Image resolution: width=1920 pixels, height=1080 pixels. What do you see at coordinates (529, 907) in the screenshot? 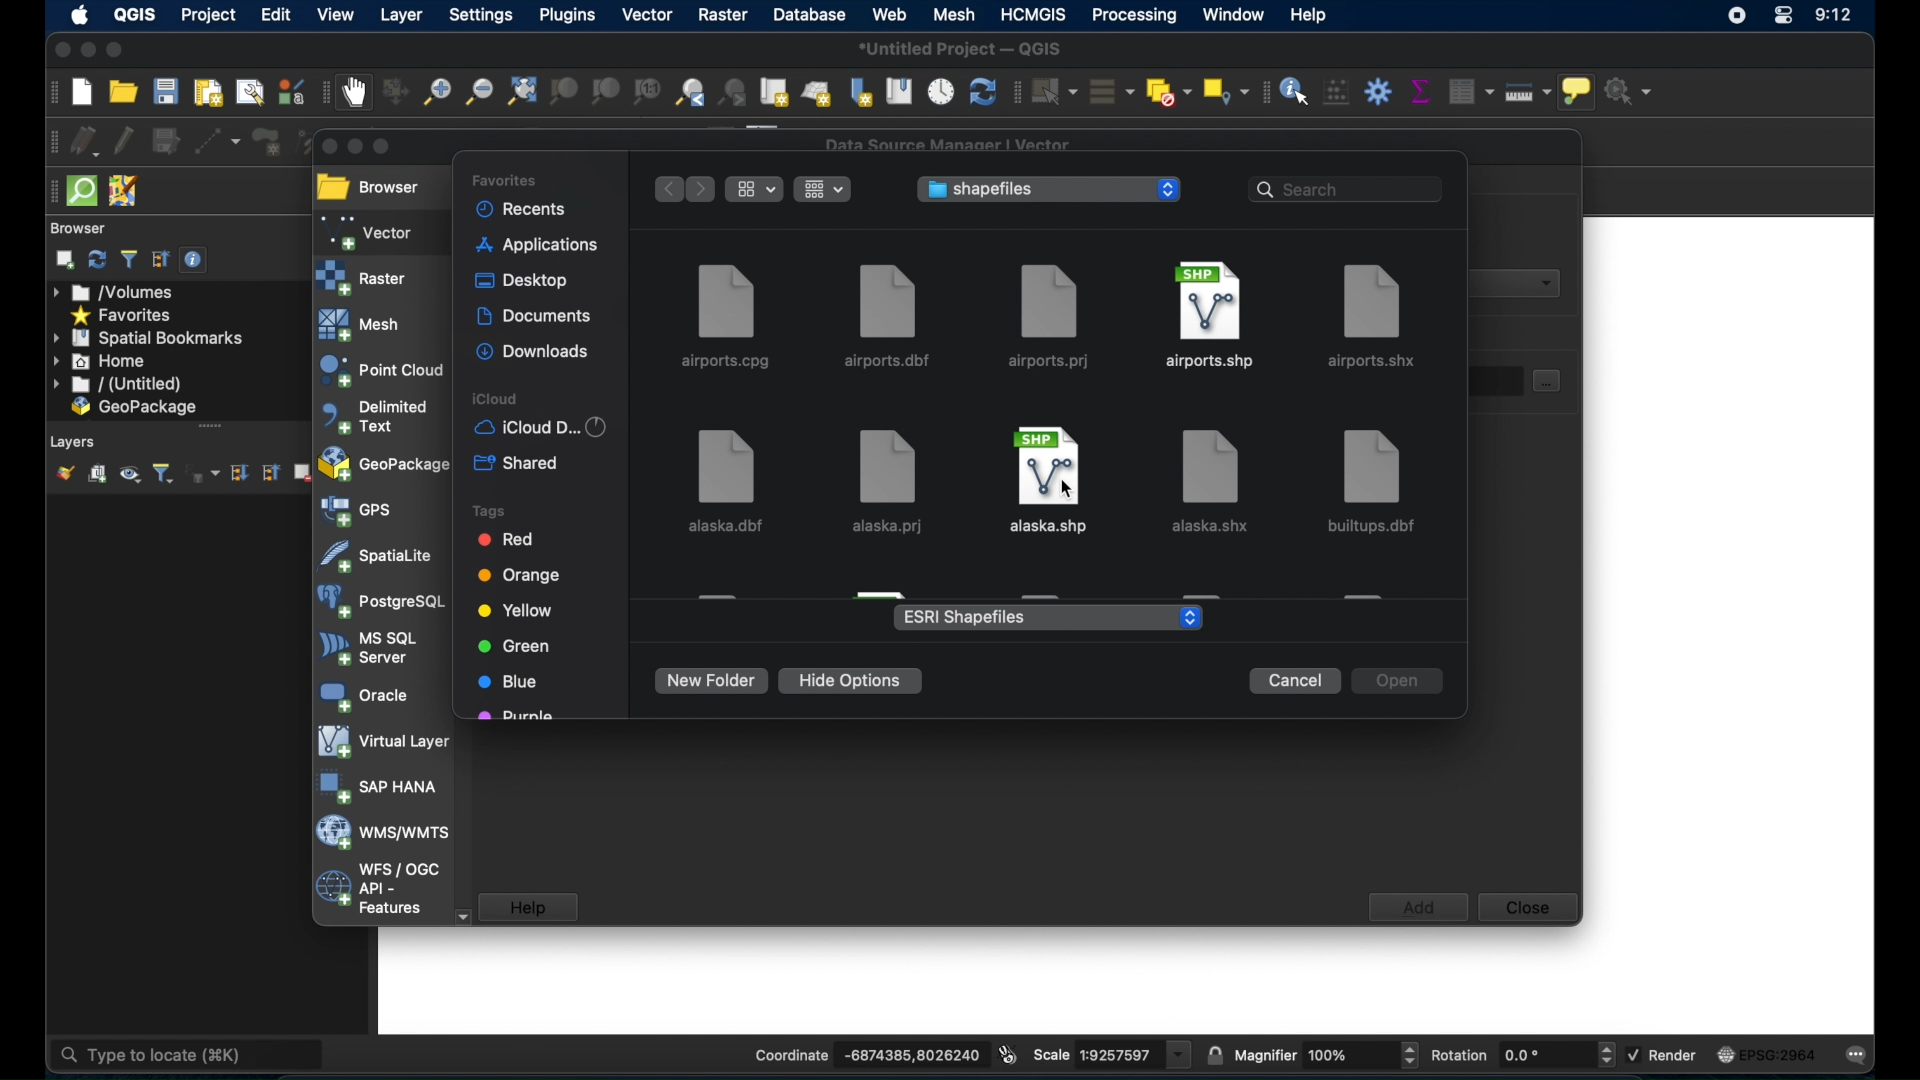
I see `help` at bounding box center [529, 907].